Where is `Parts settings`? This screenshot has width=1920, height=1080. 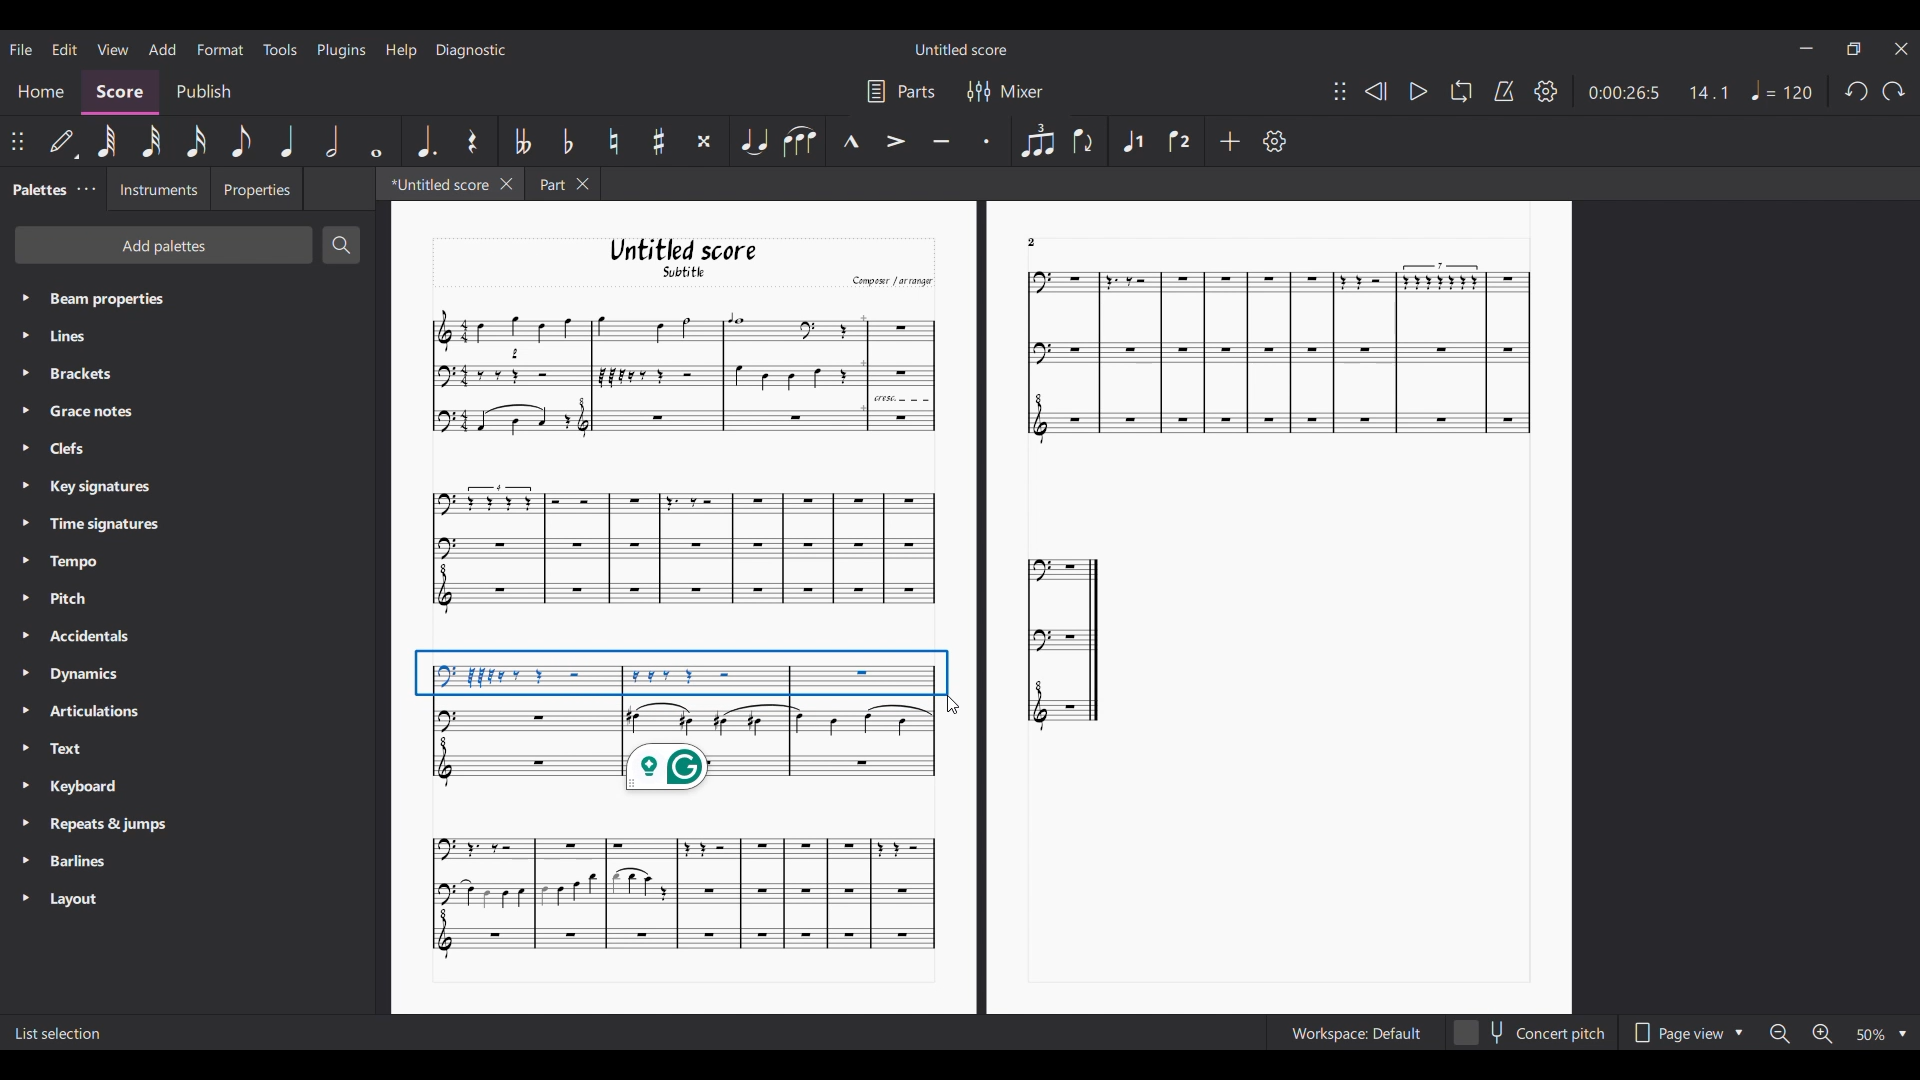 Parts settings is located at coordinates (902, 91).